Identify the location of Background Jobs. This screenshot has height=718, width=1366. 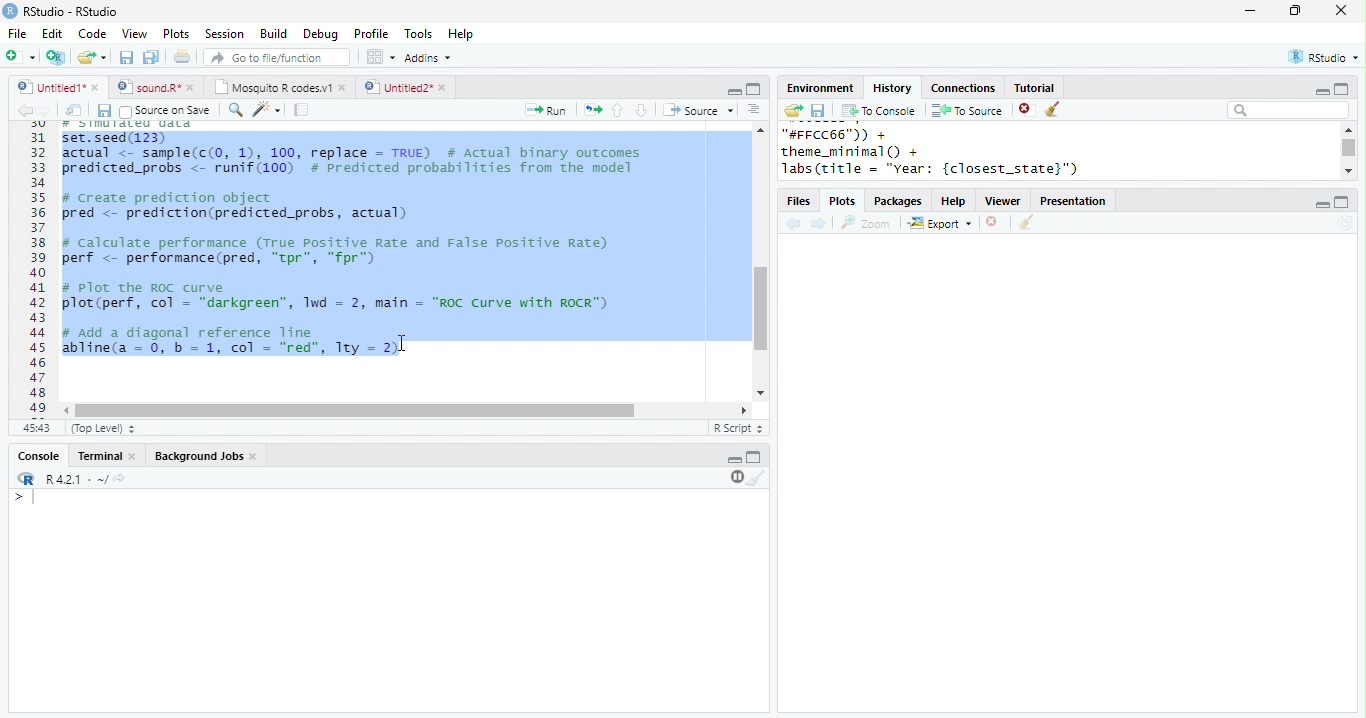
(198, 456).